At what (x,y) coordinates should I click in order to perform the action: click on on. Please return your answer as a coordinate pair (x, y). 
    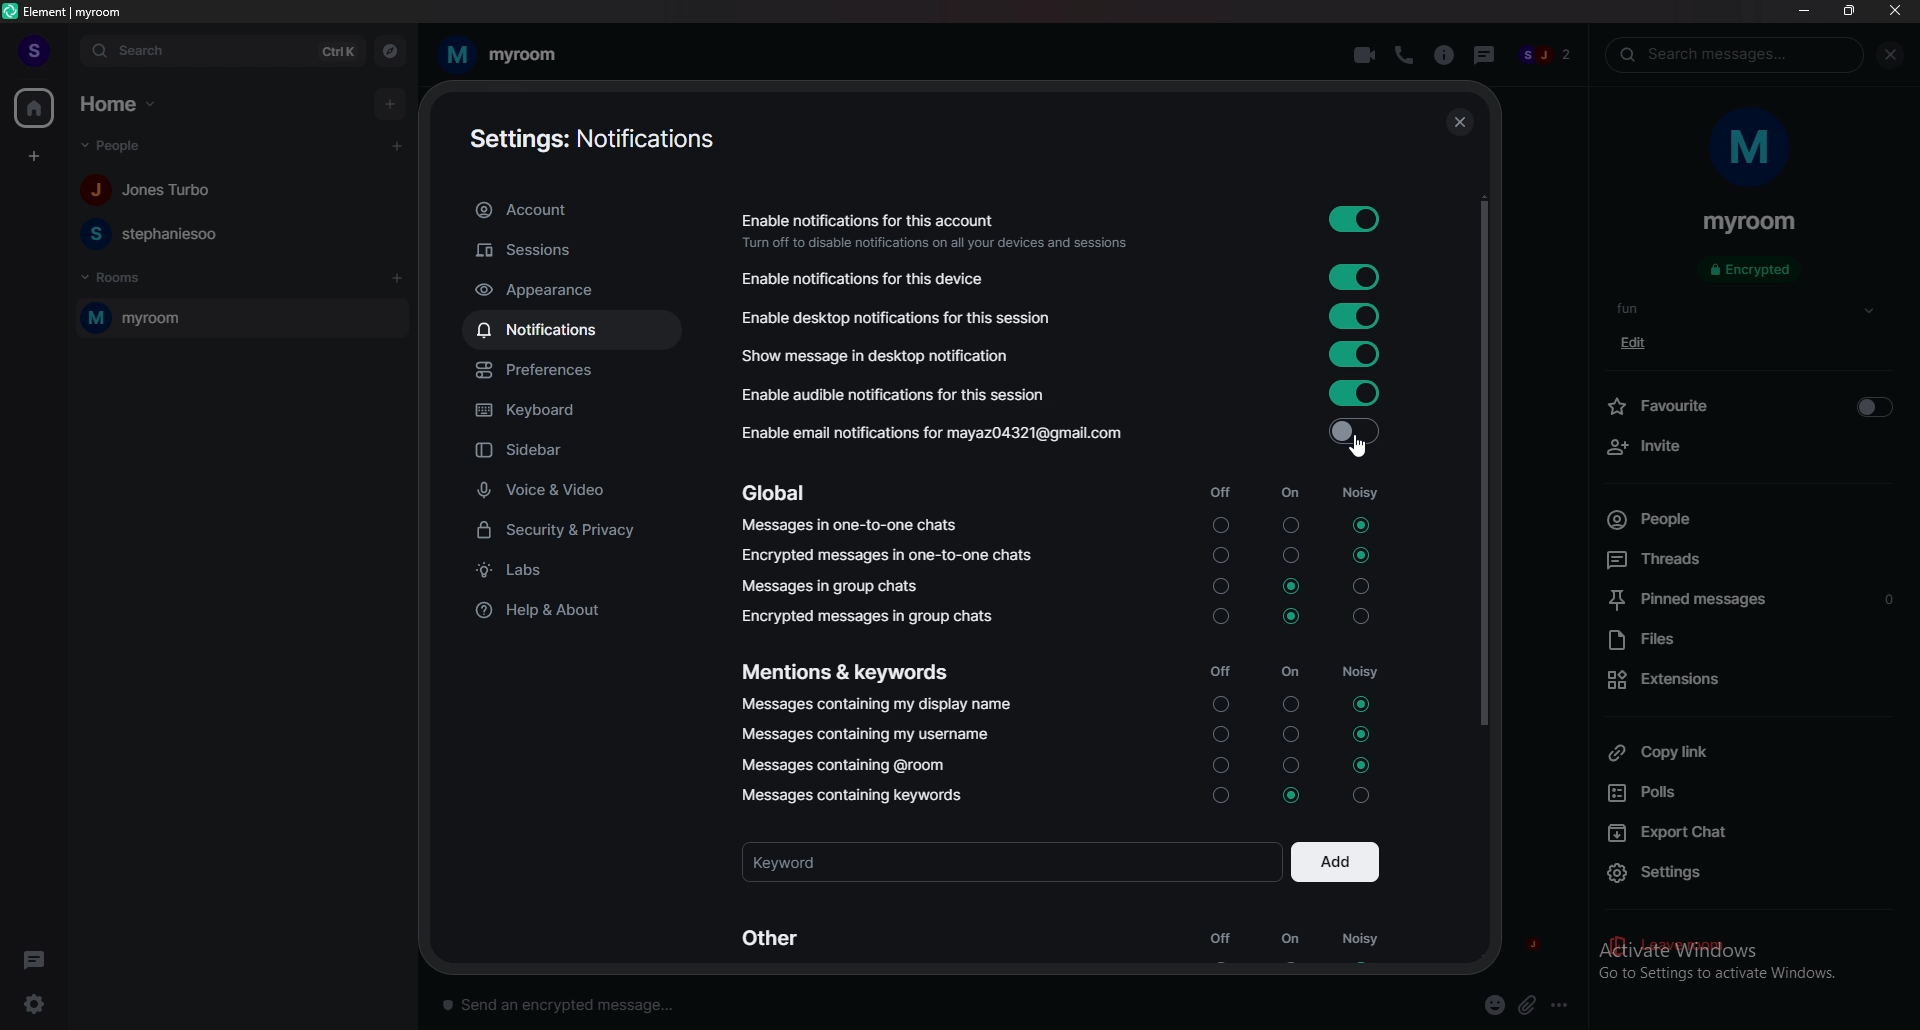
    Looking at the image, I should click on (1291, 942).